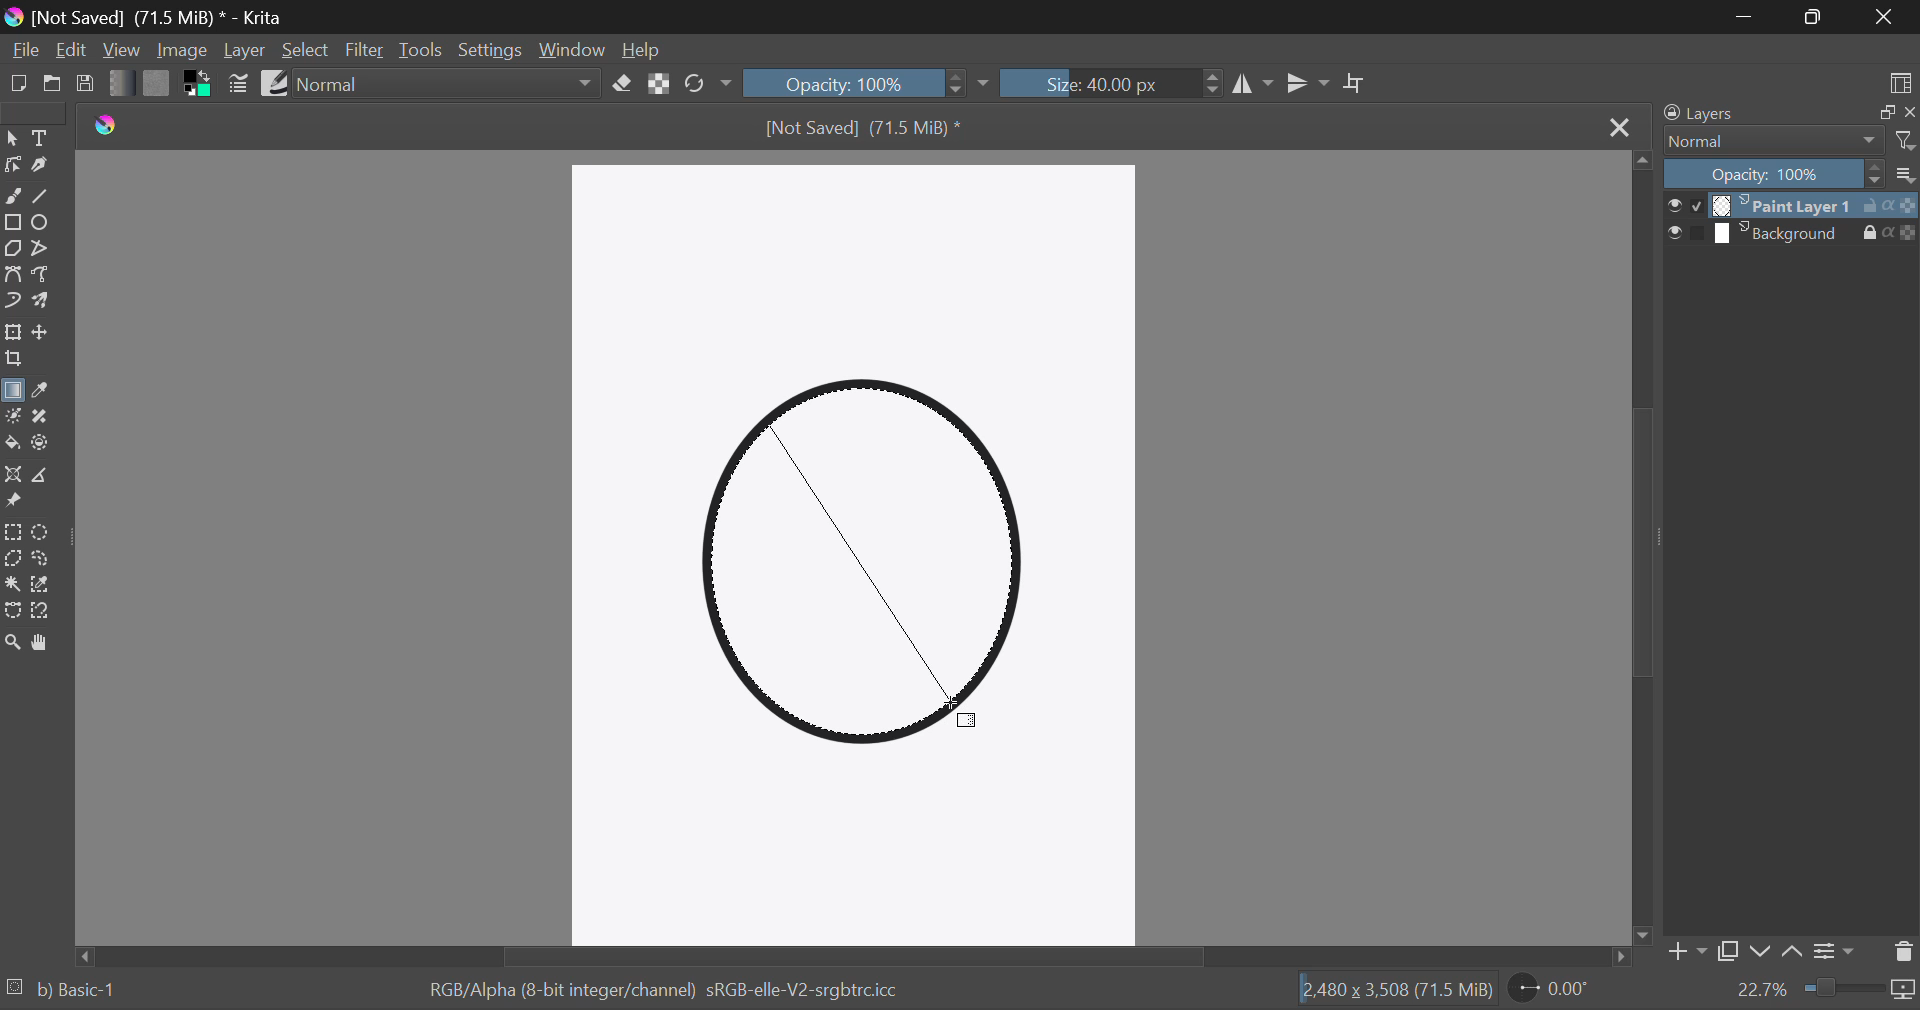 This screenshot has height=1010, width=1920. Describe the element at coordinates (1684, 206) in the screenshot. I see `checkbox` at that location.